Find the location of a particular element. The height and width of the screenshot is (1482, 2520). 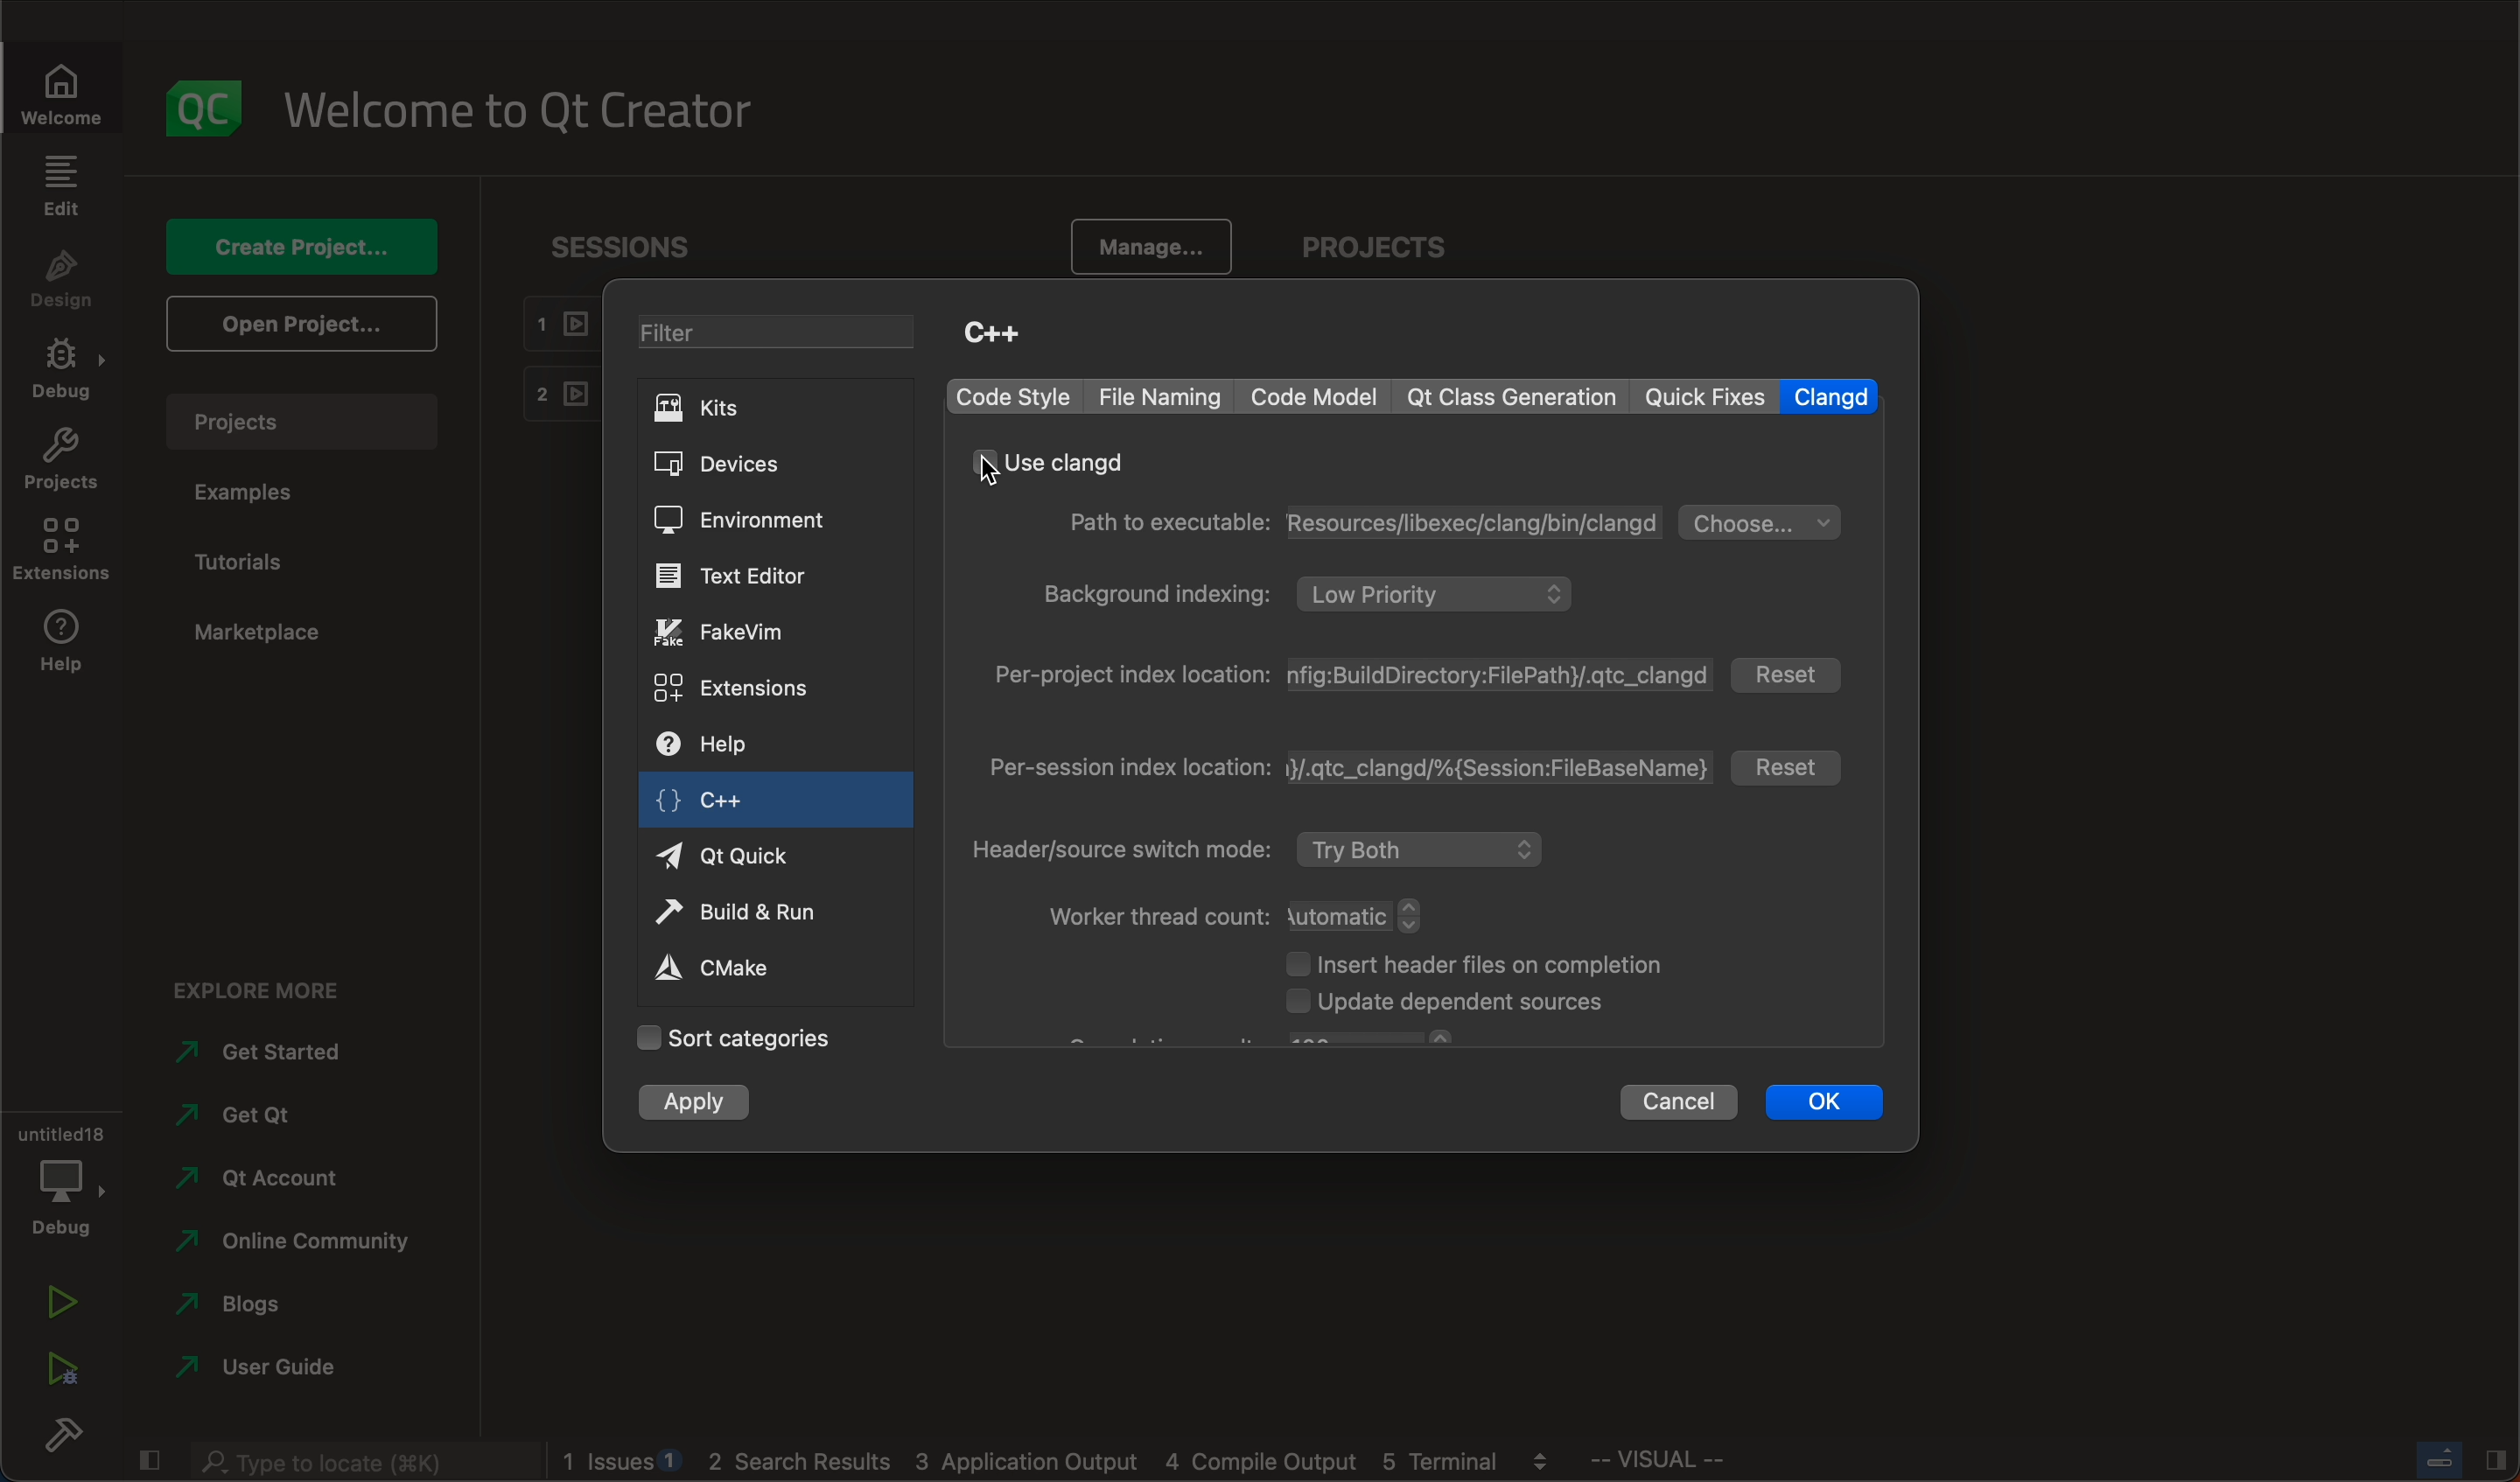

build and run is located at coordinates (753, 909).